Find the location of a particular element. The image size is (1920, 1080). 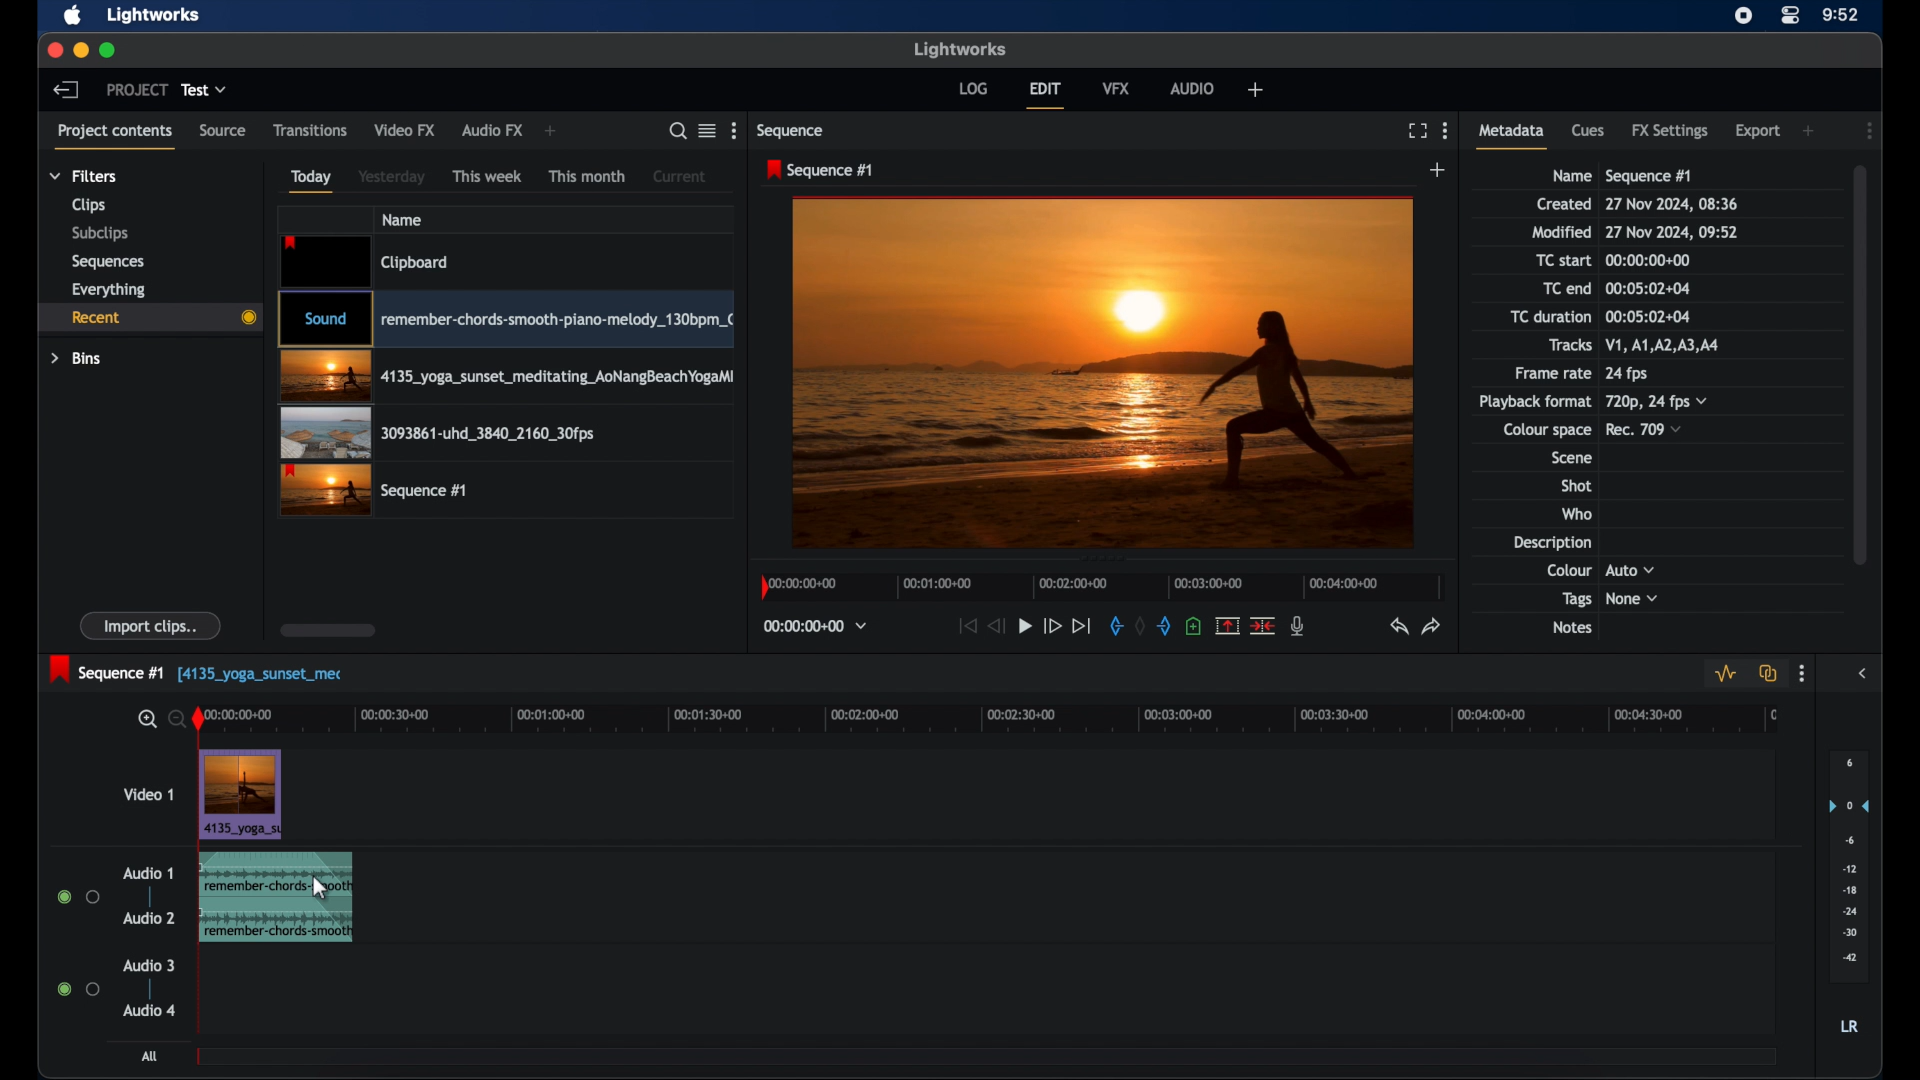

remove the marked section is located at coordinates (1228, 624).